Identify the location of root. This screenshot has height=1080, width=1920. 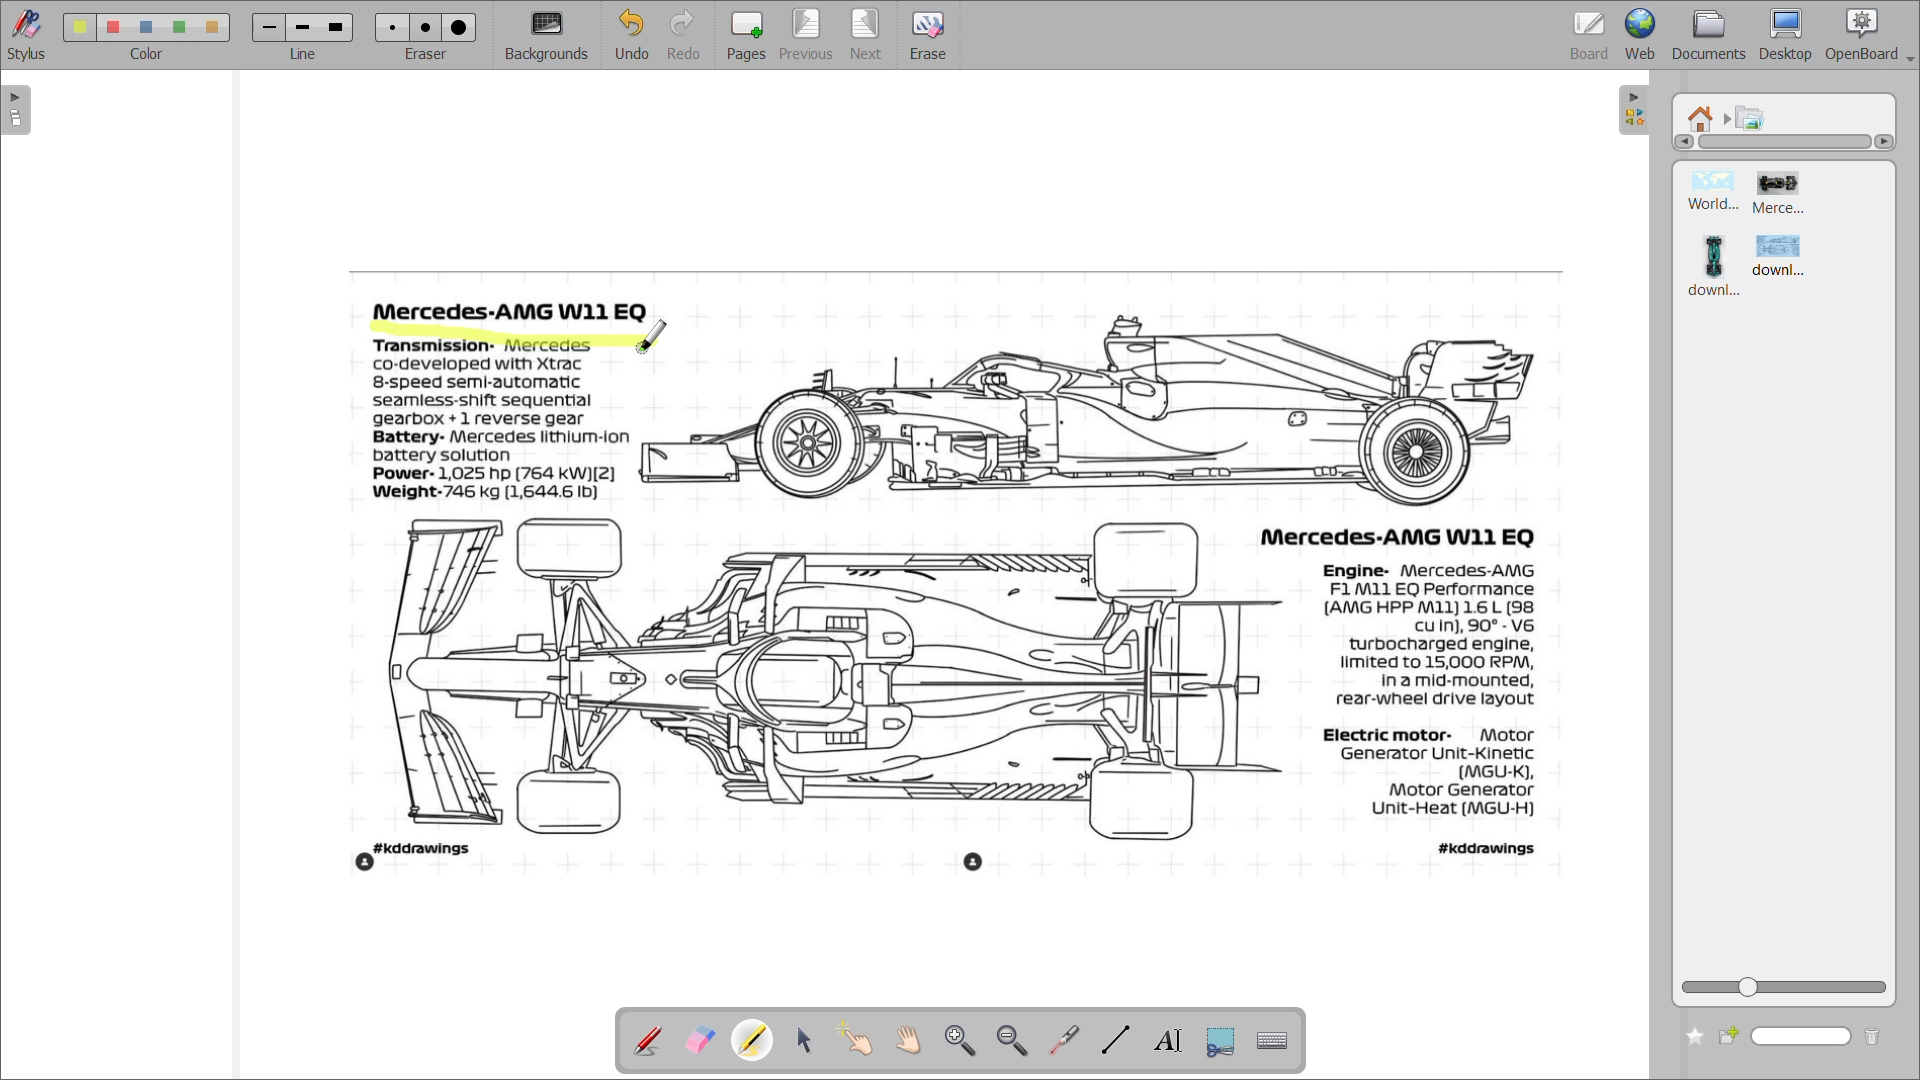
(1701, 120).